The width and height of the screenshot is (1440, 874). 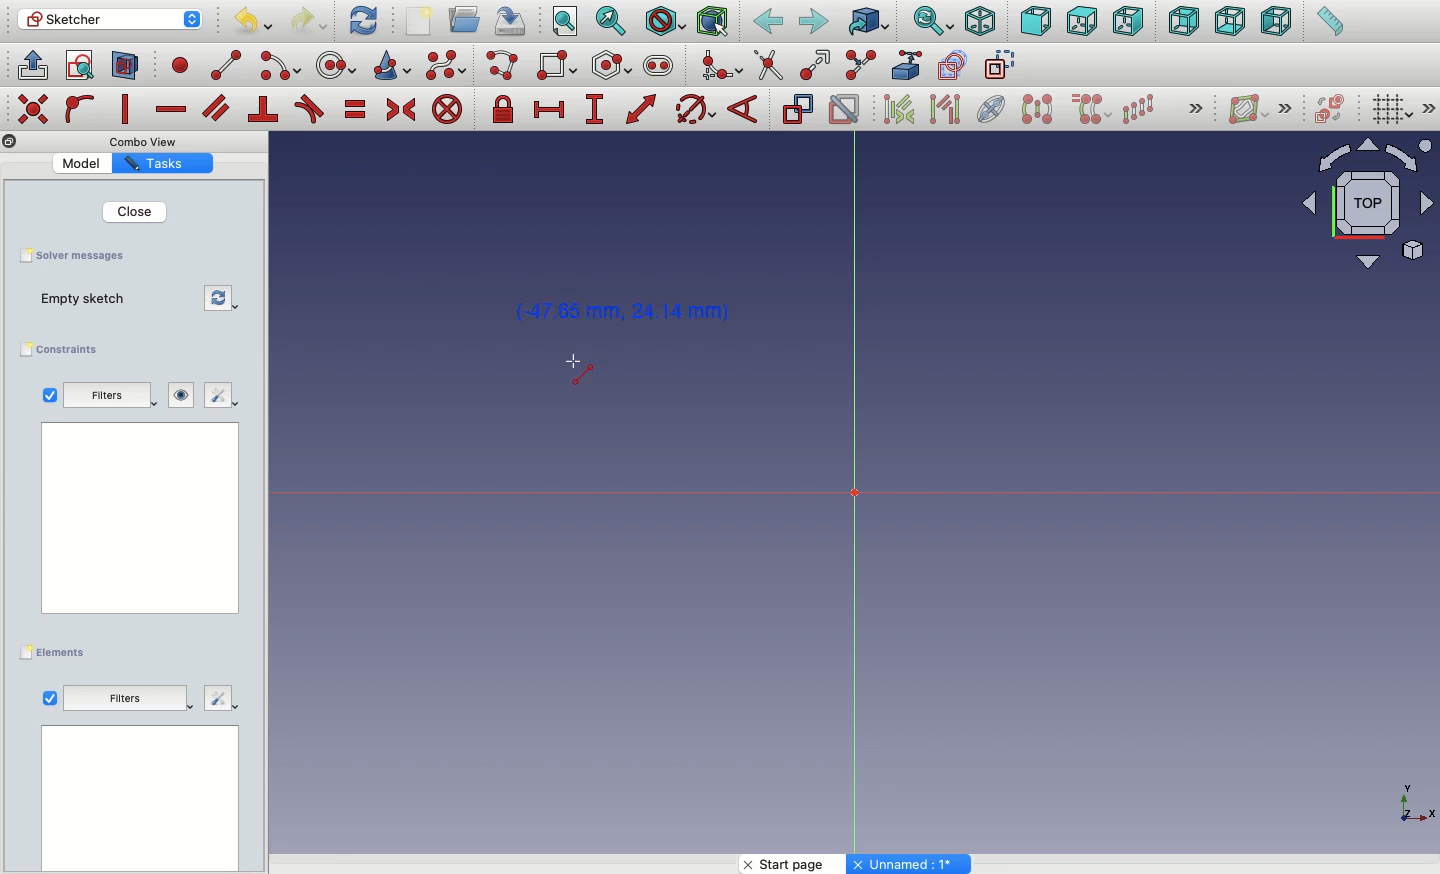 I want to click on Left, so click(x=1277, y=23).